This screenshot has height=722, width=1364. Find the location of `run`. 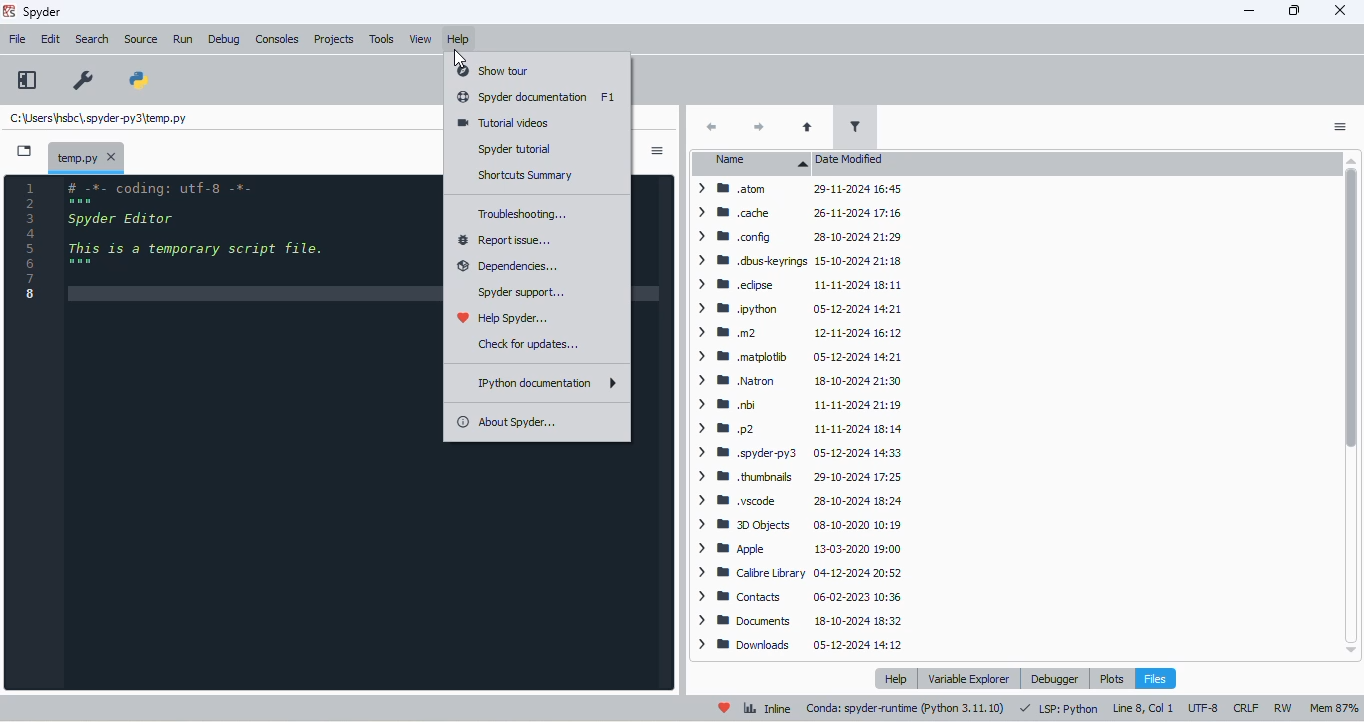

run is located at coordinates (183, 40).